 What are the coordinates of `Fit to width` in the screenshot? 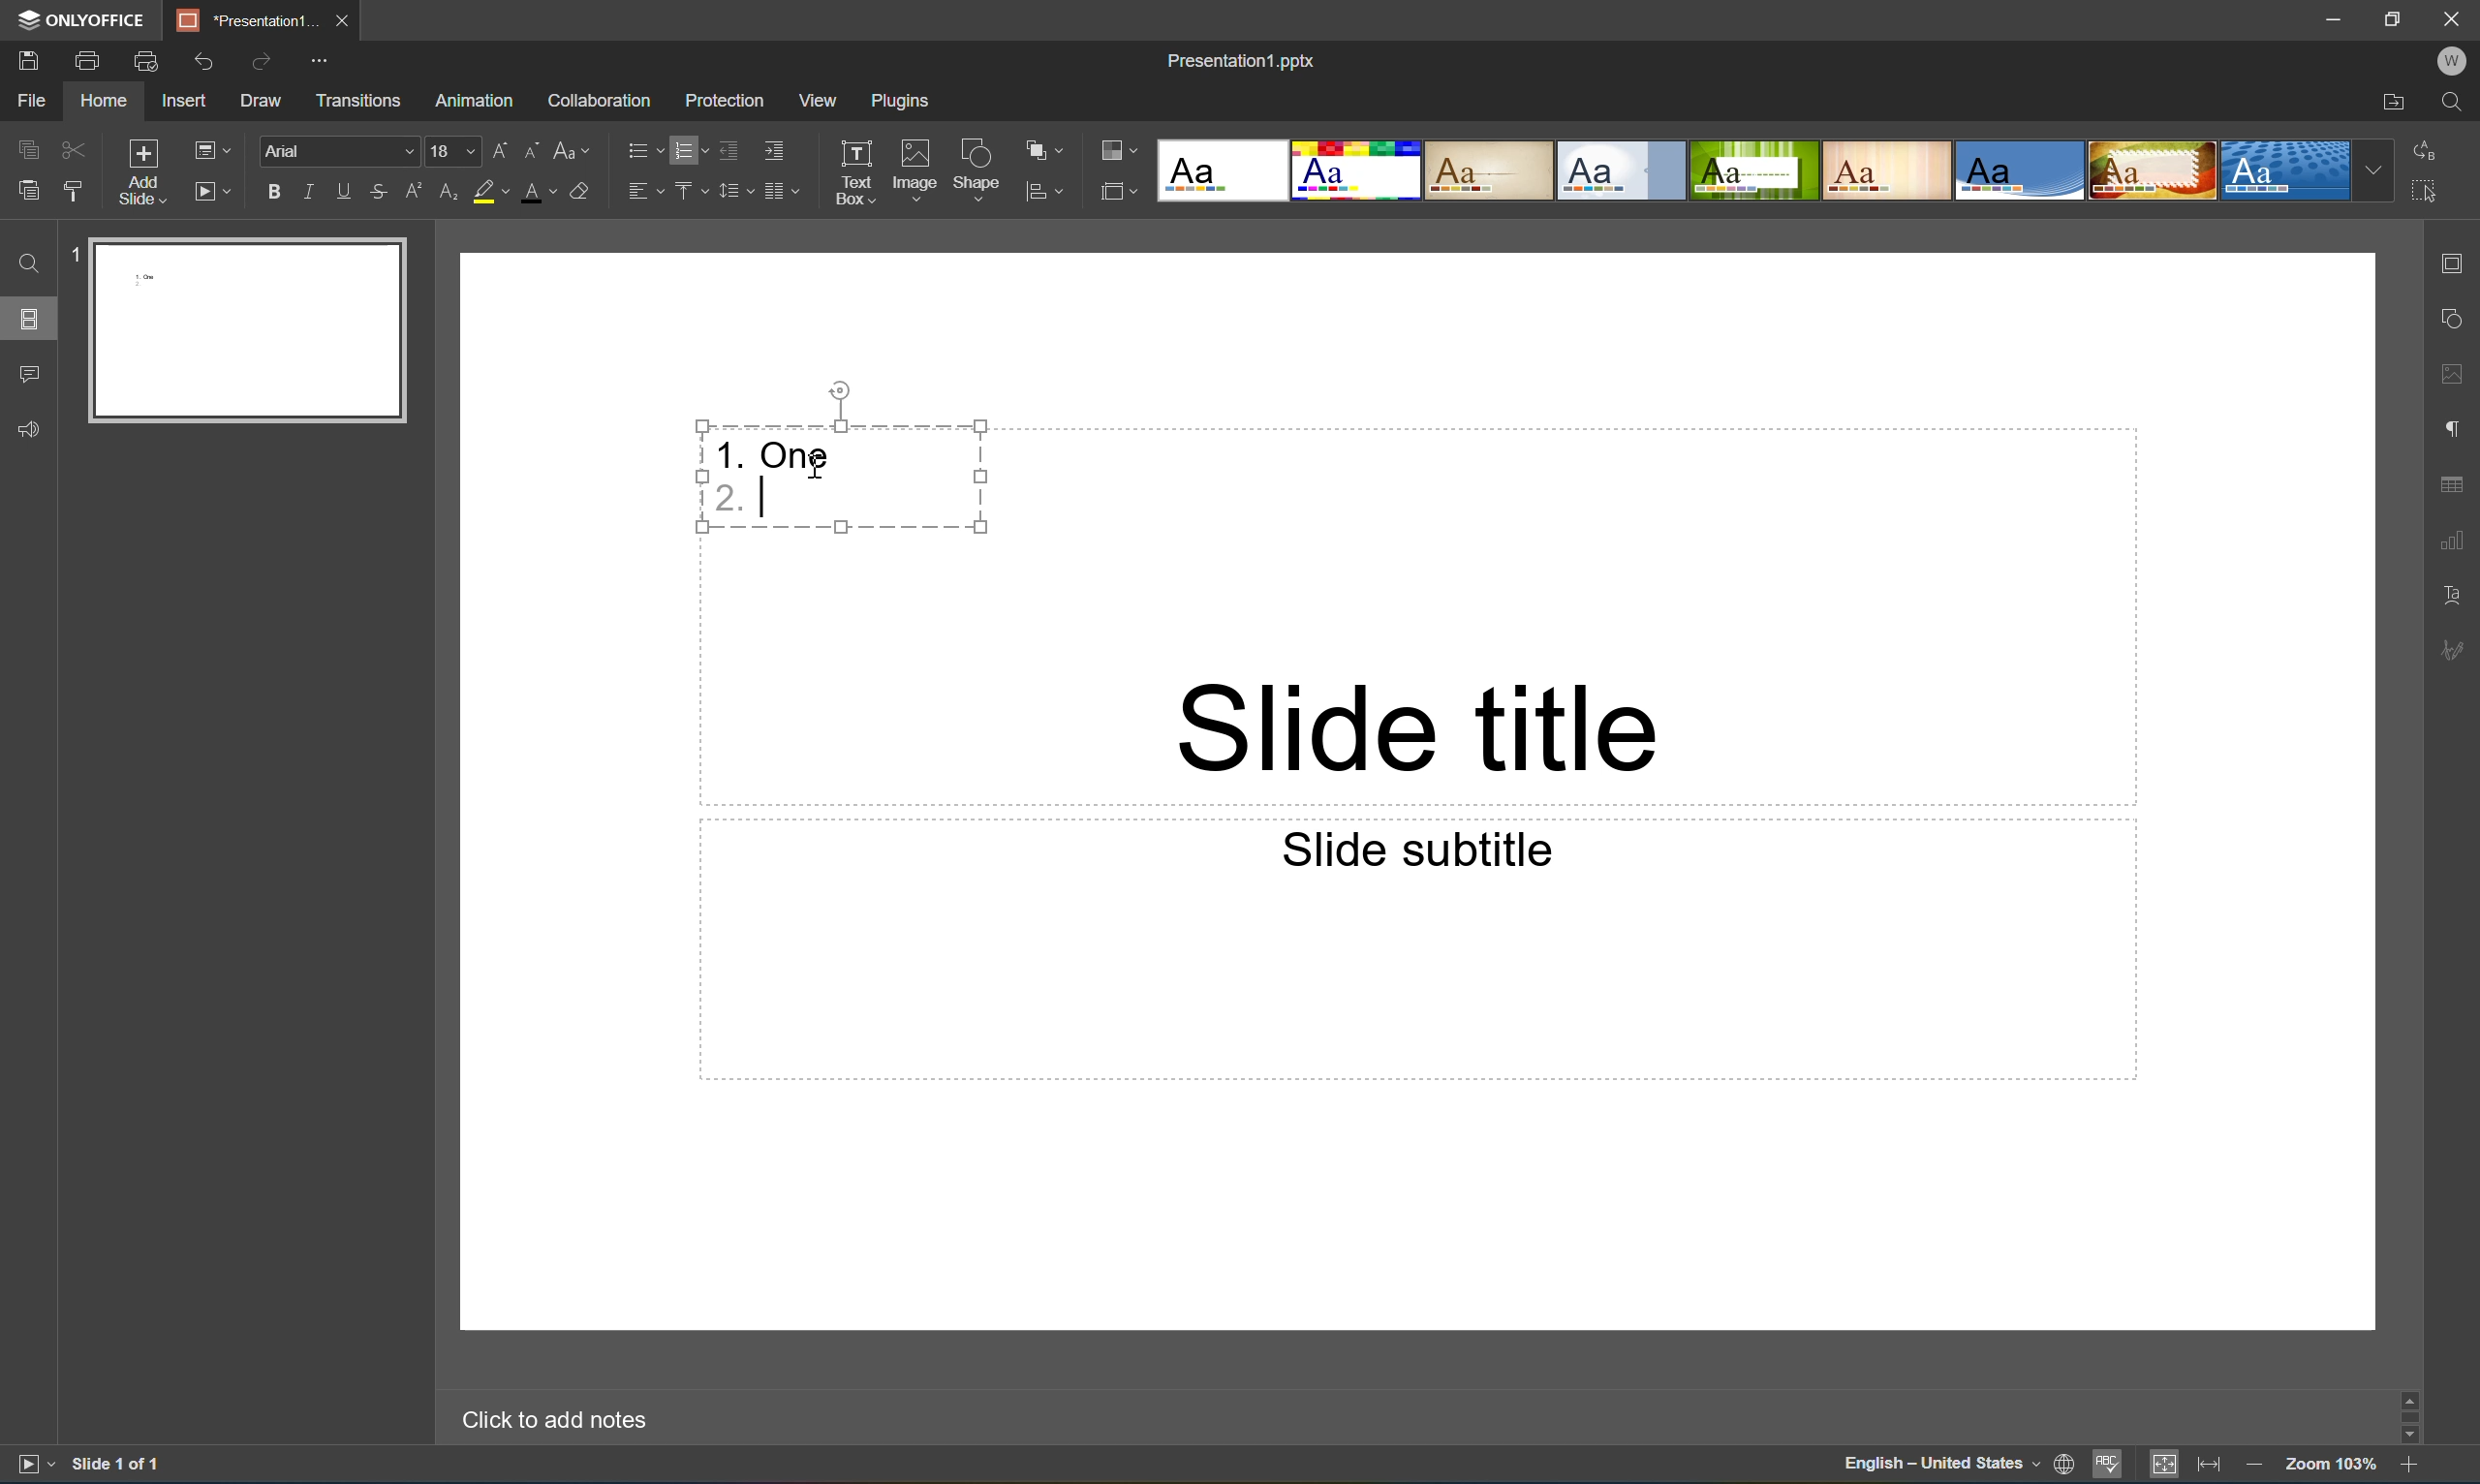 It's located at (2209, 1466).